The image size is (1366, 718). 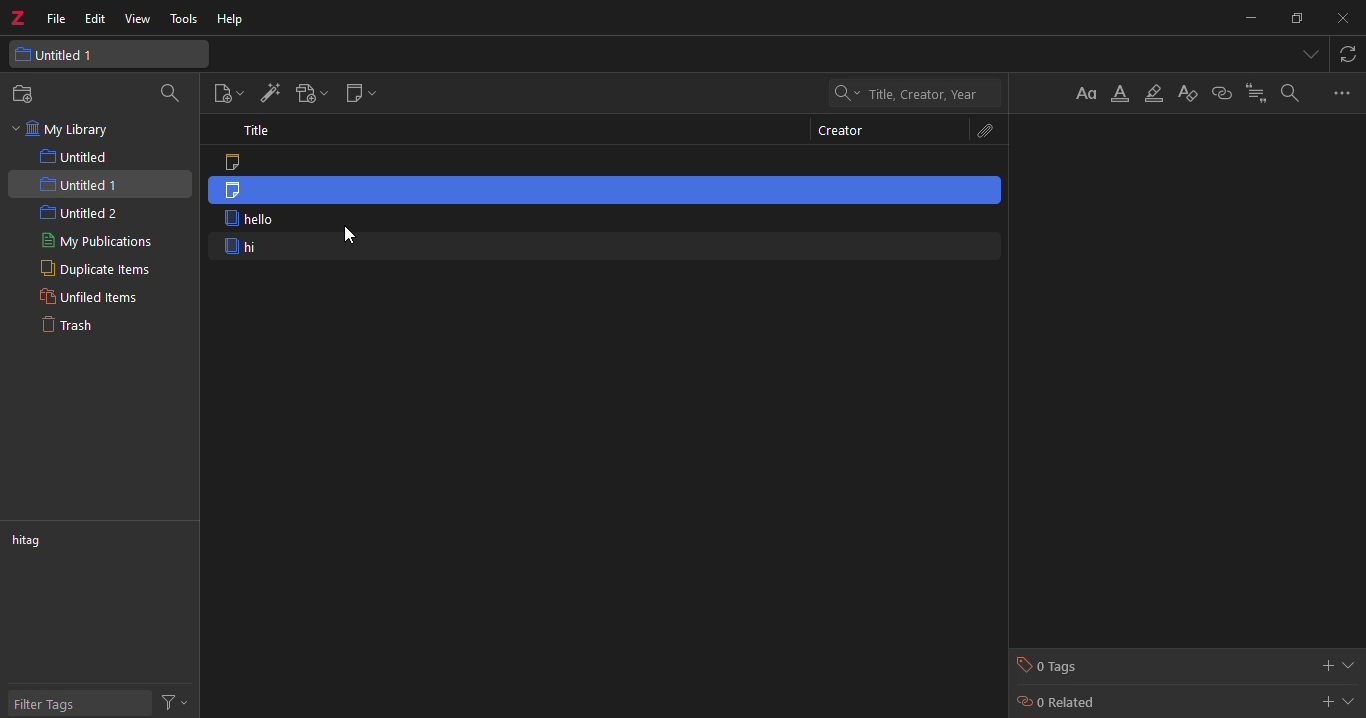 What do you see at coordinates (22, 96) in the screenshot?
I see `new collection` at bounding box center [22, 96].